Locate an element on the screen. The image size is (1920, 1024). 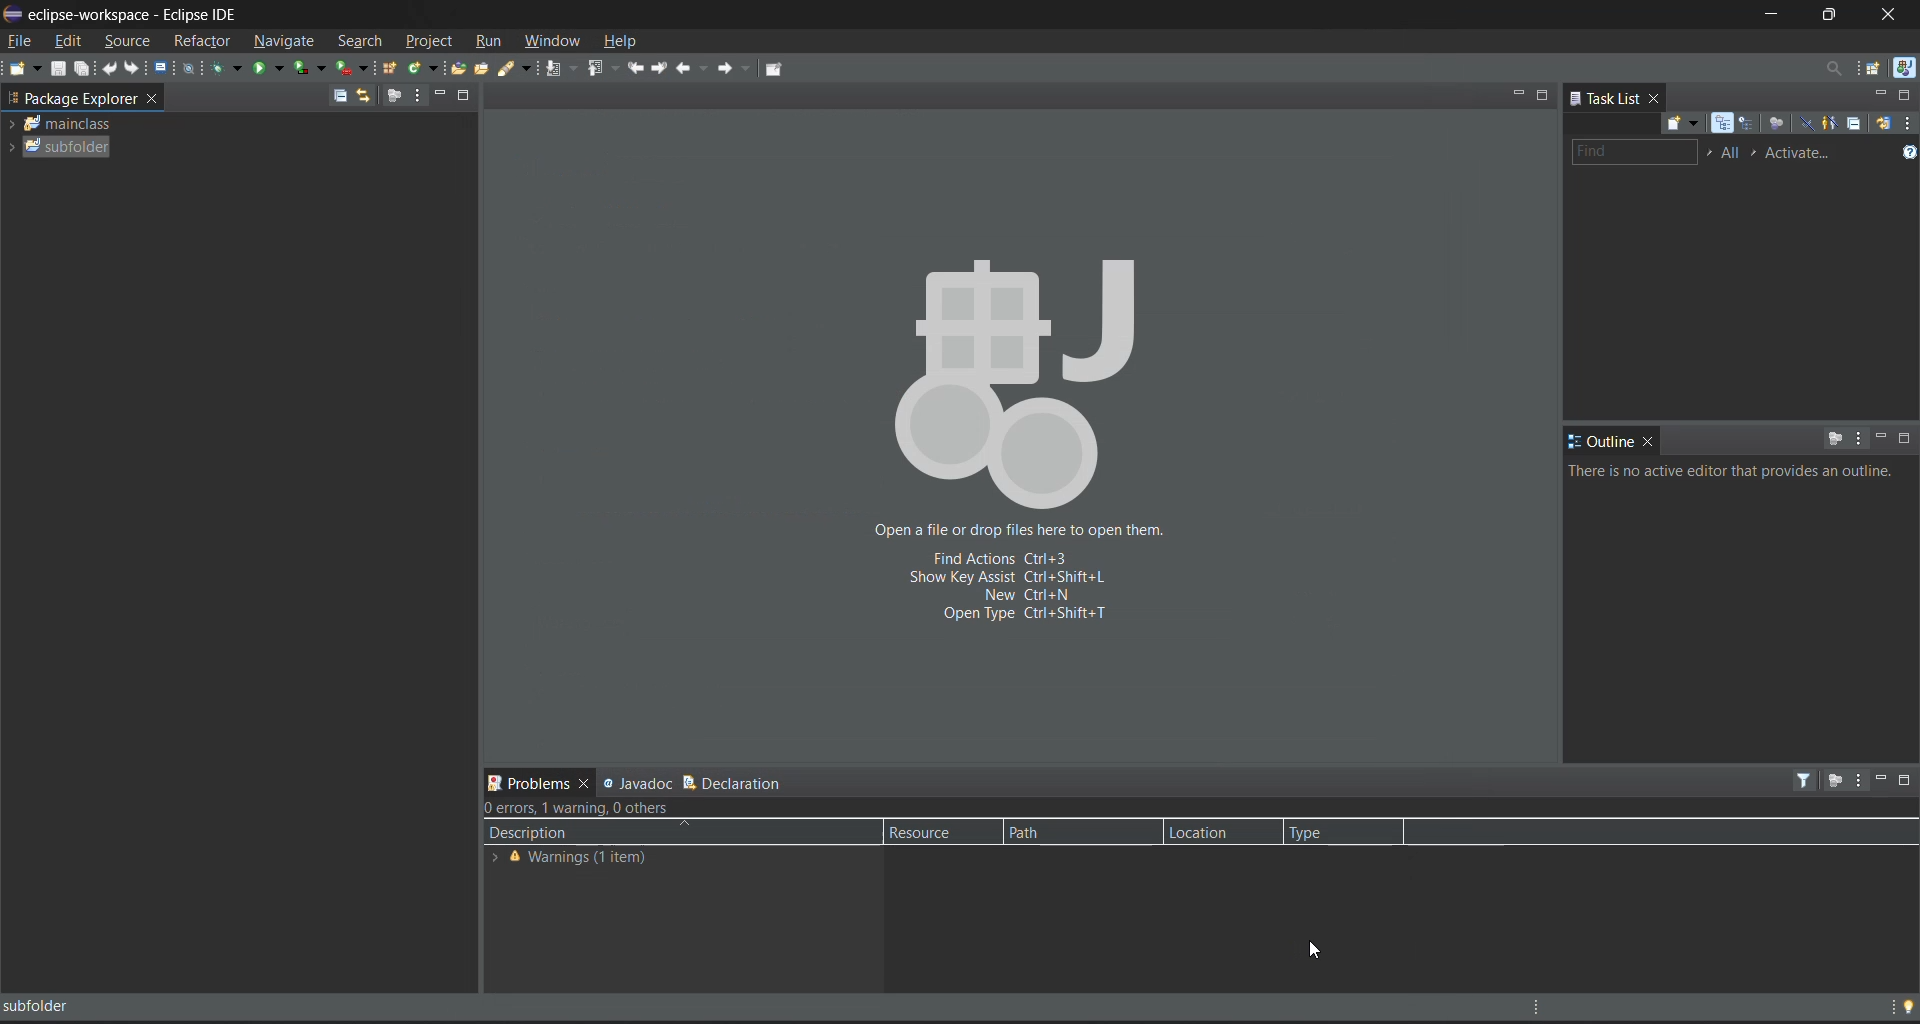
run is located at coordinates (489, 44).